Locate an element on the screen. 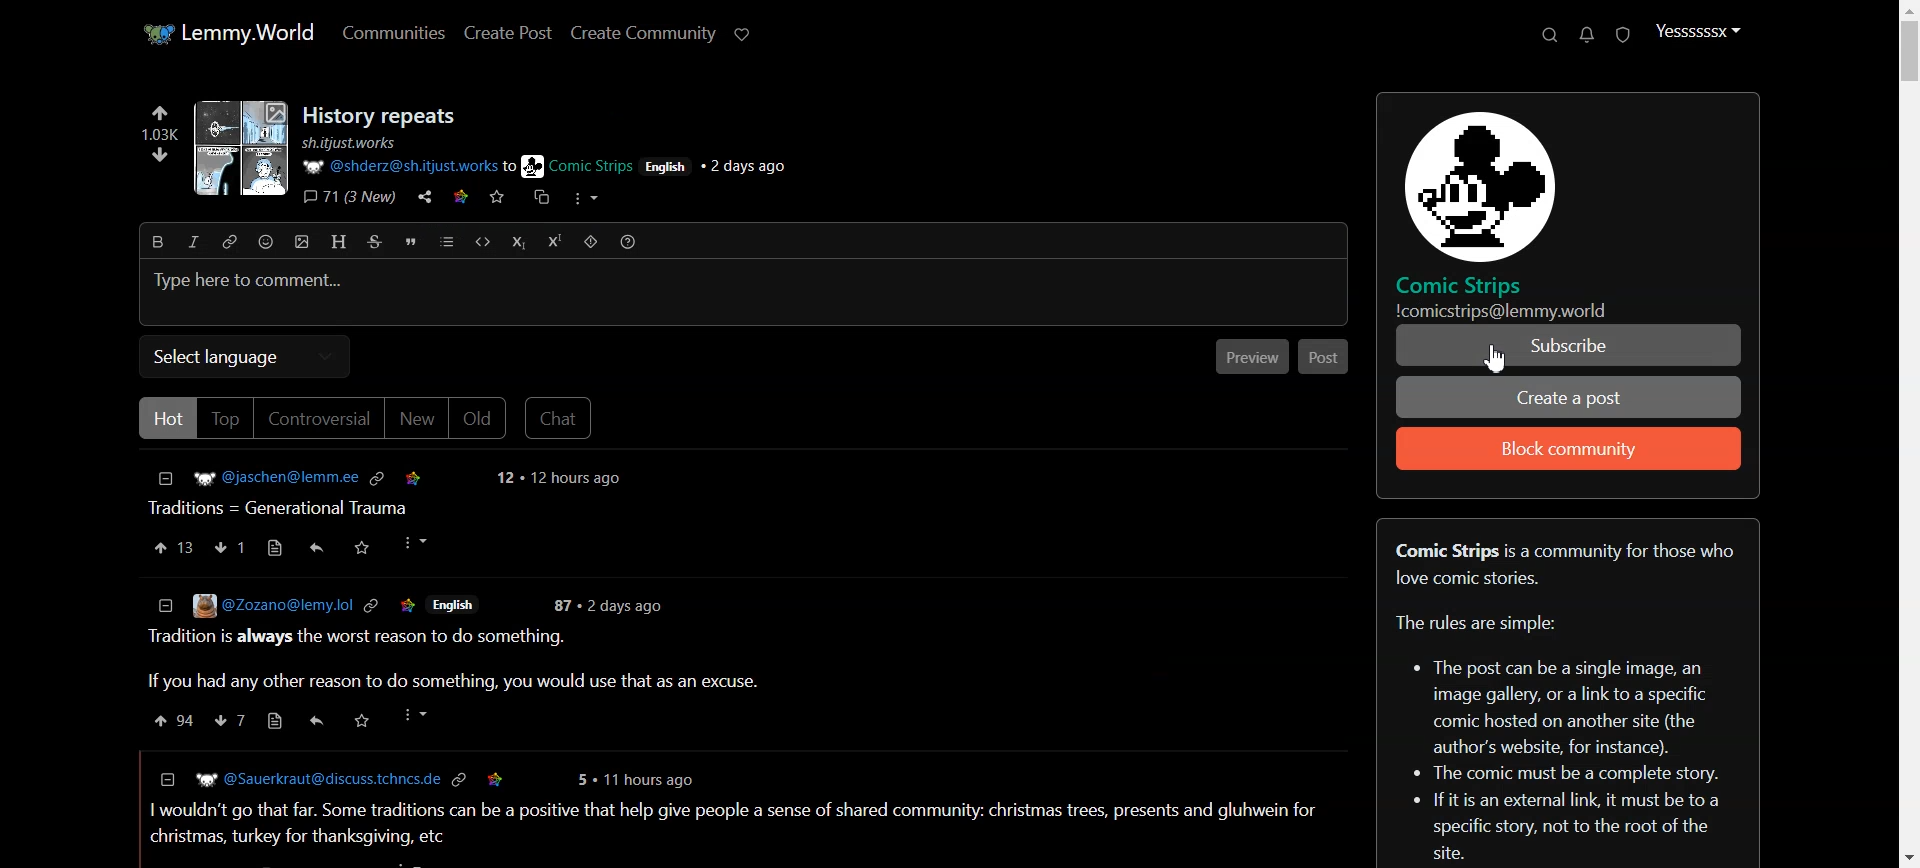 This screenshot has height=868, width=1920. Profile is located at coordinates (1696, 31).